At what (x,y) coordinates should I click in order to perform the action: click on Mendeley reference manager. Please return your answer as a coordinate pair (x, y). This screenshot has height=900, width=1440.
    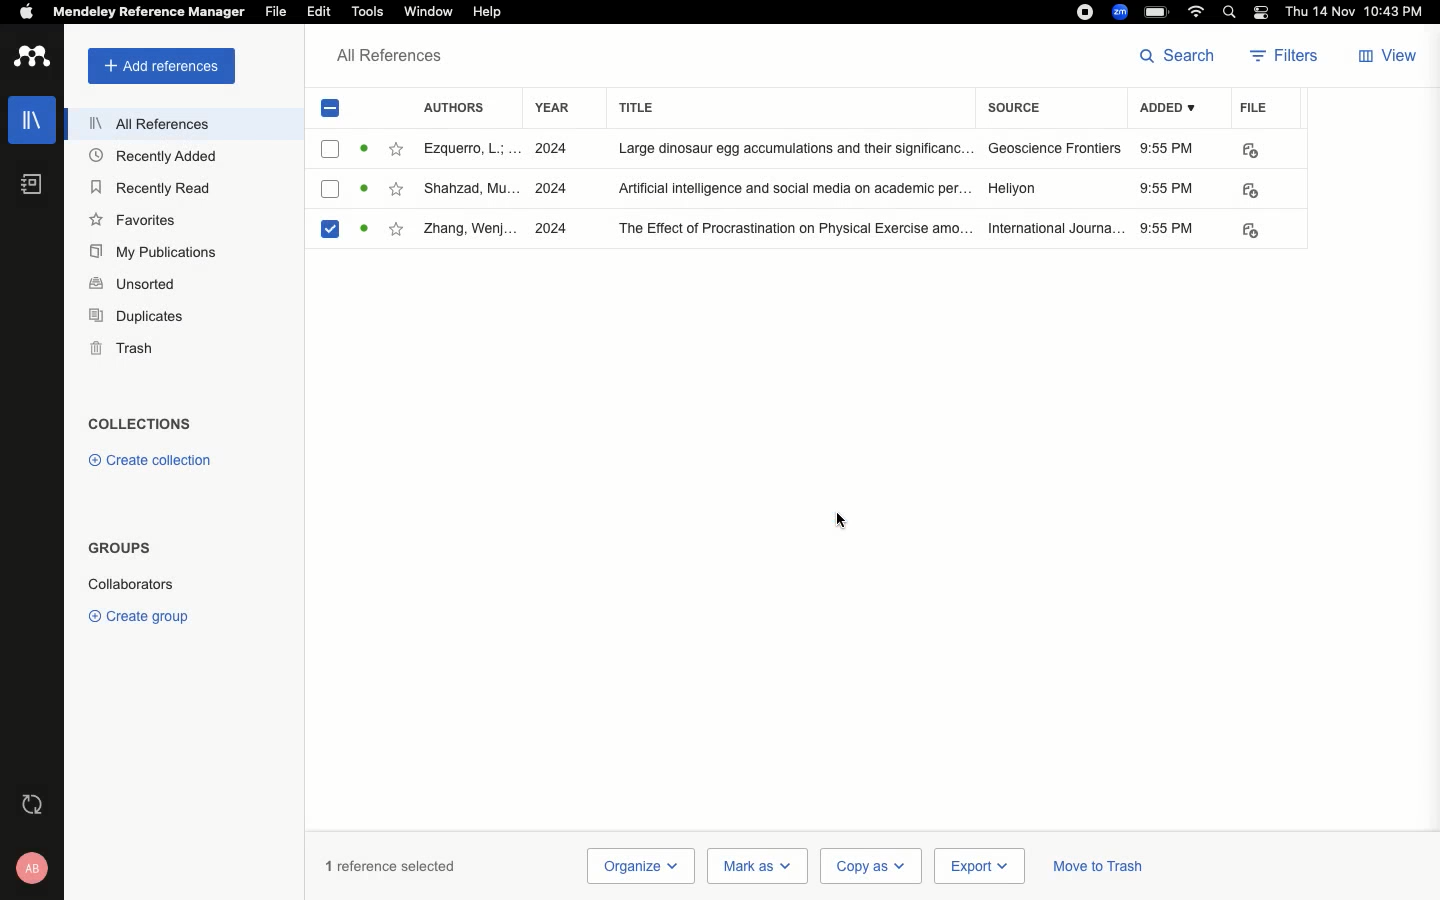
    Looking at the image, I should click on (146, 12).